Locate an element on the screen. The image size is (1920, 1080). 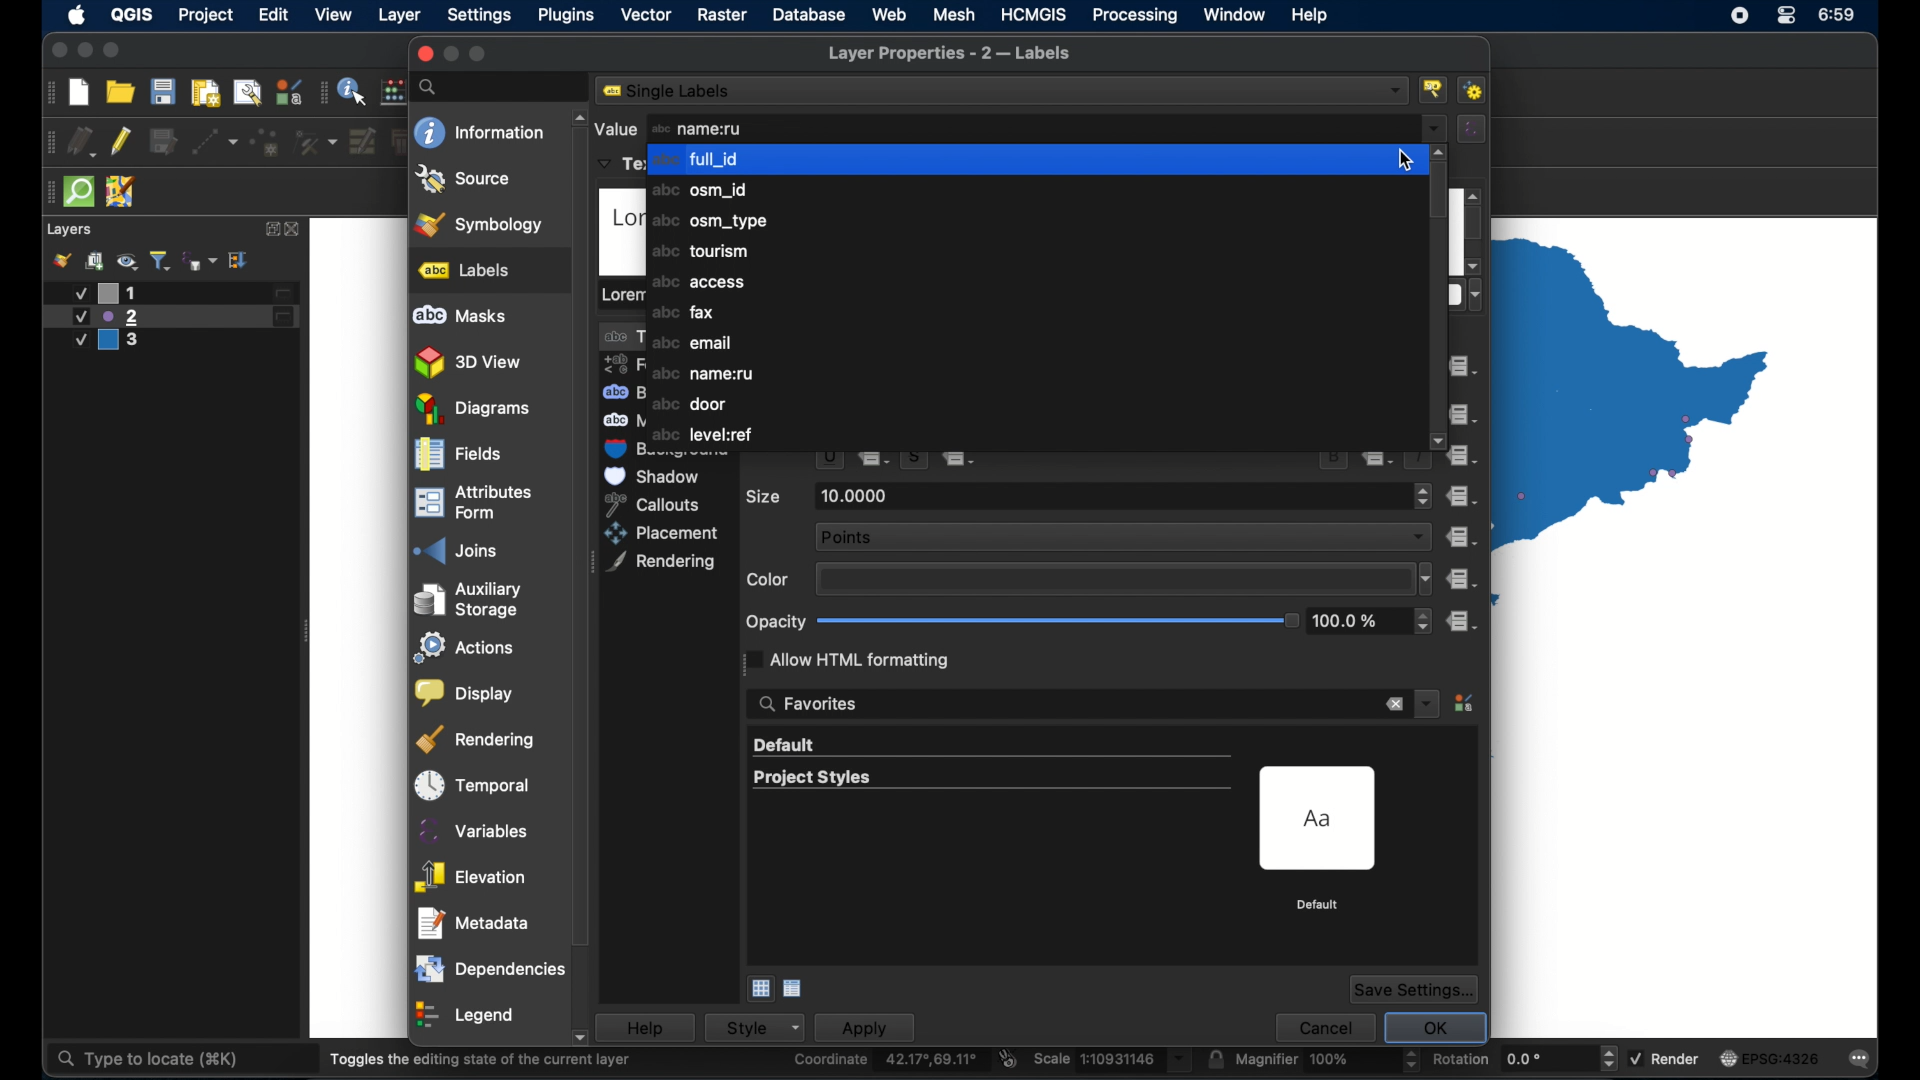
close is located at coordinates (56, 51).